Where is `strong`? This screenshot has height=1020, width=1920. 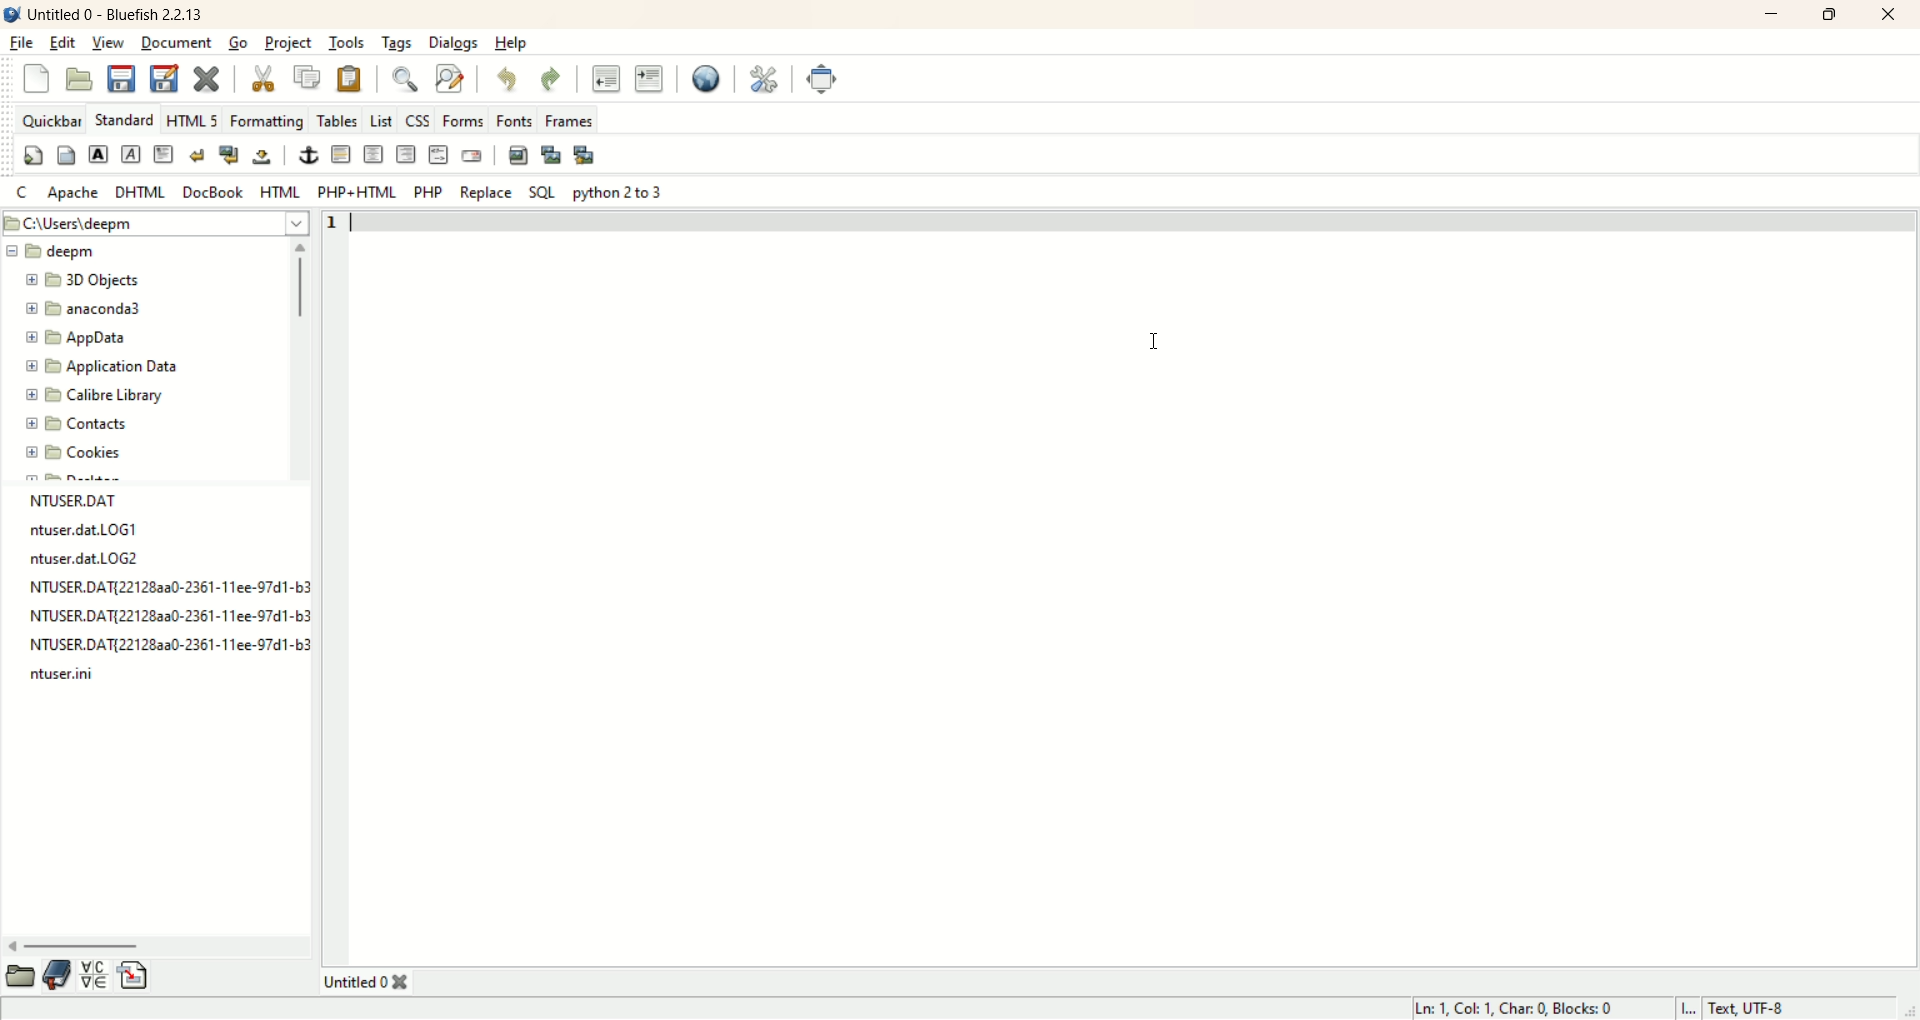 strong is located at coordinates (100, 154).